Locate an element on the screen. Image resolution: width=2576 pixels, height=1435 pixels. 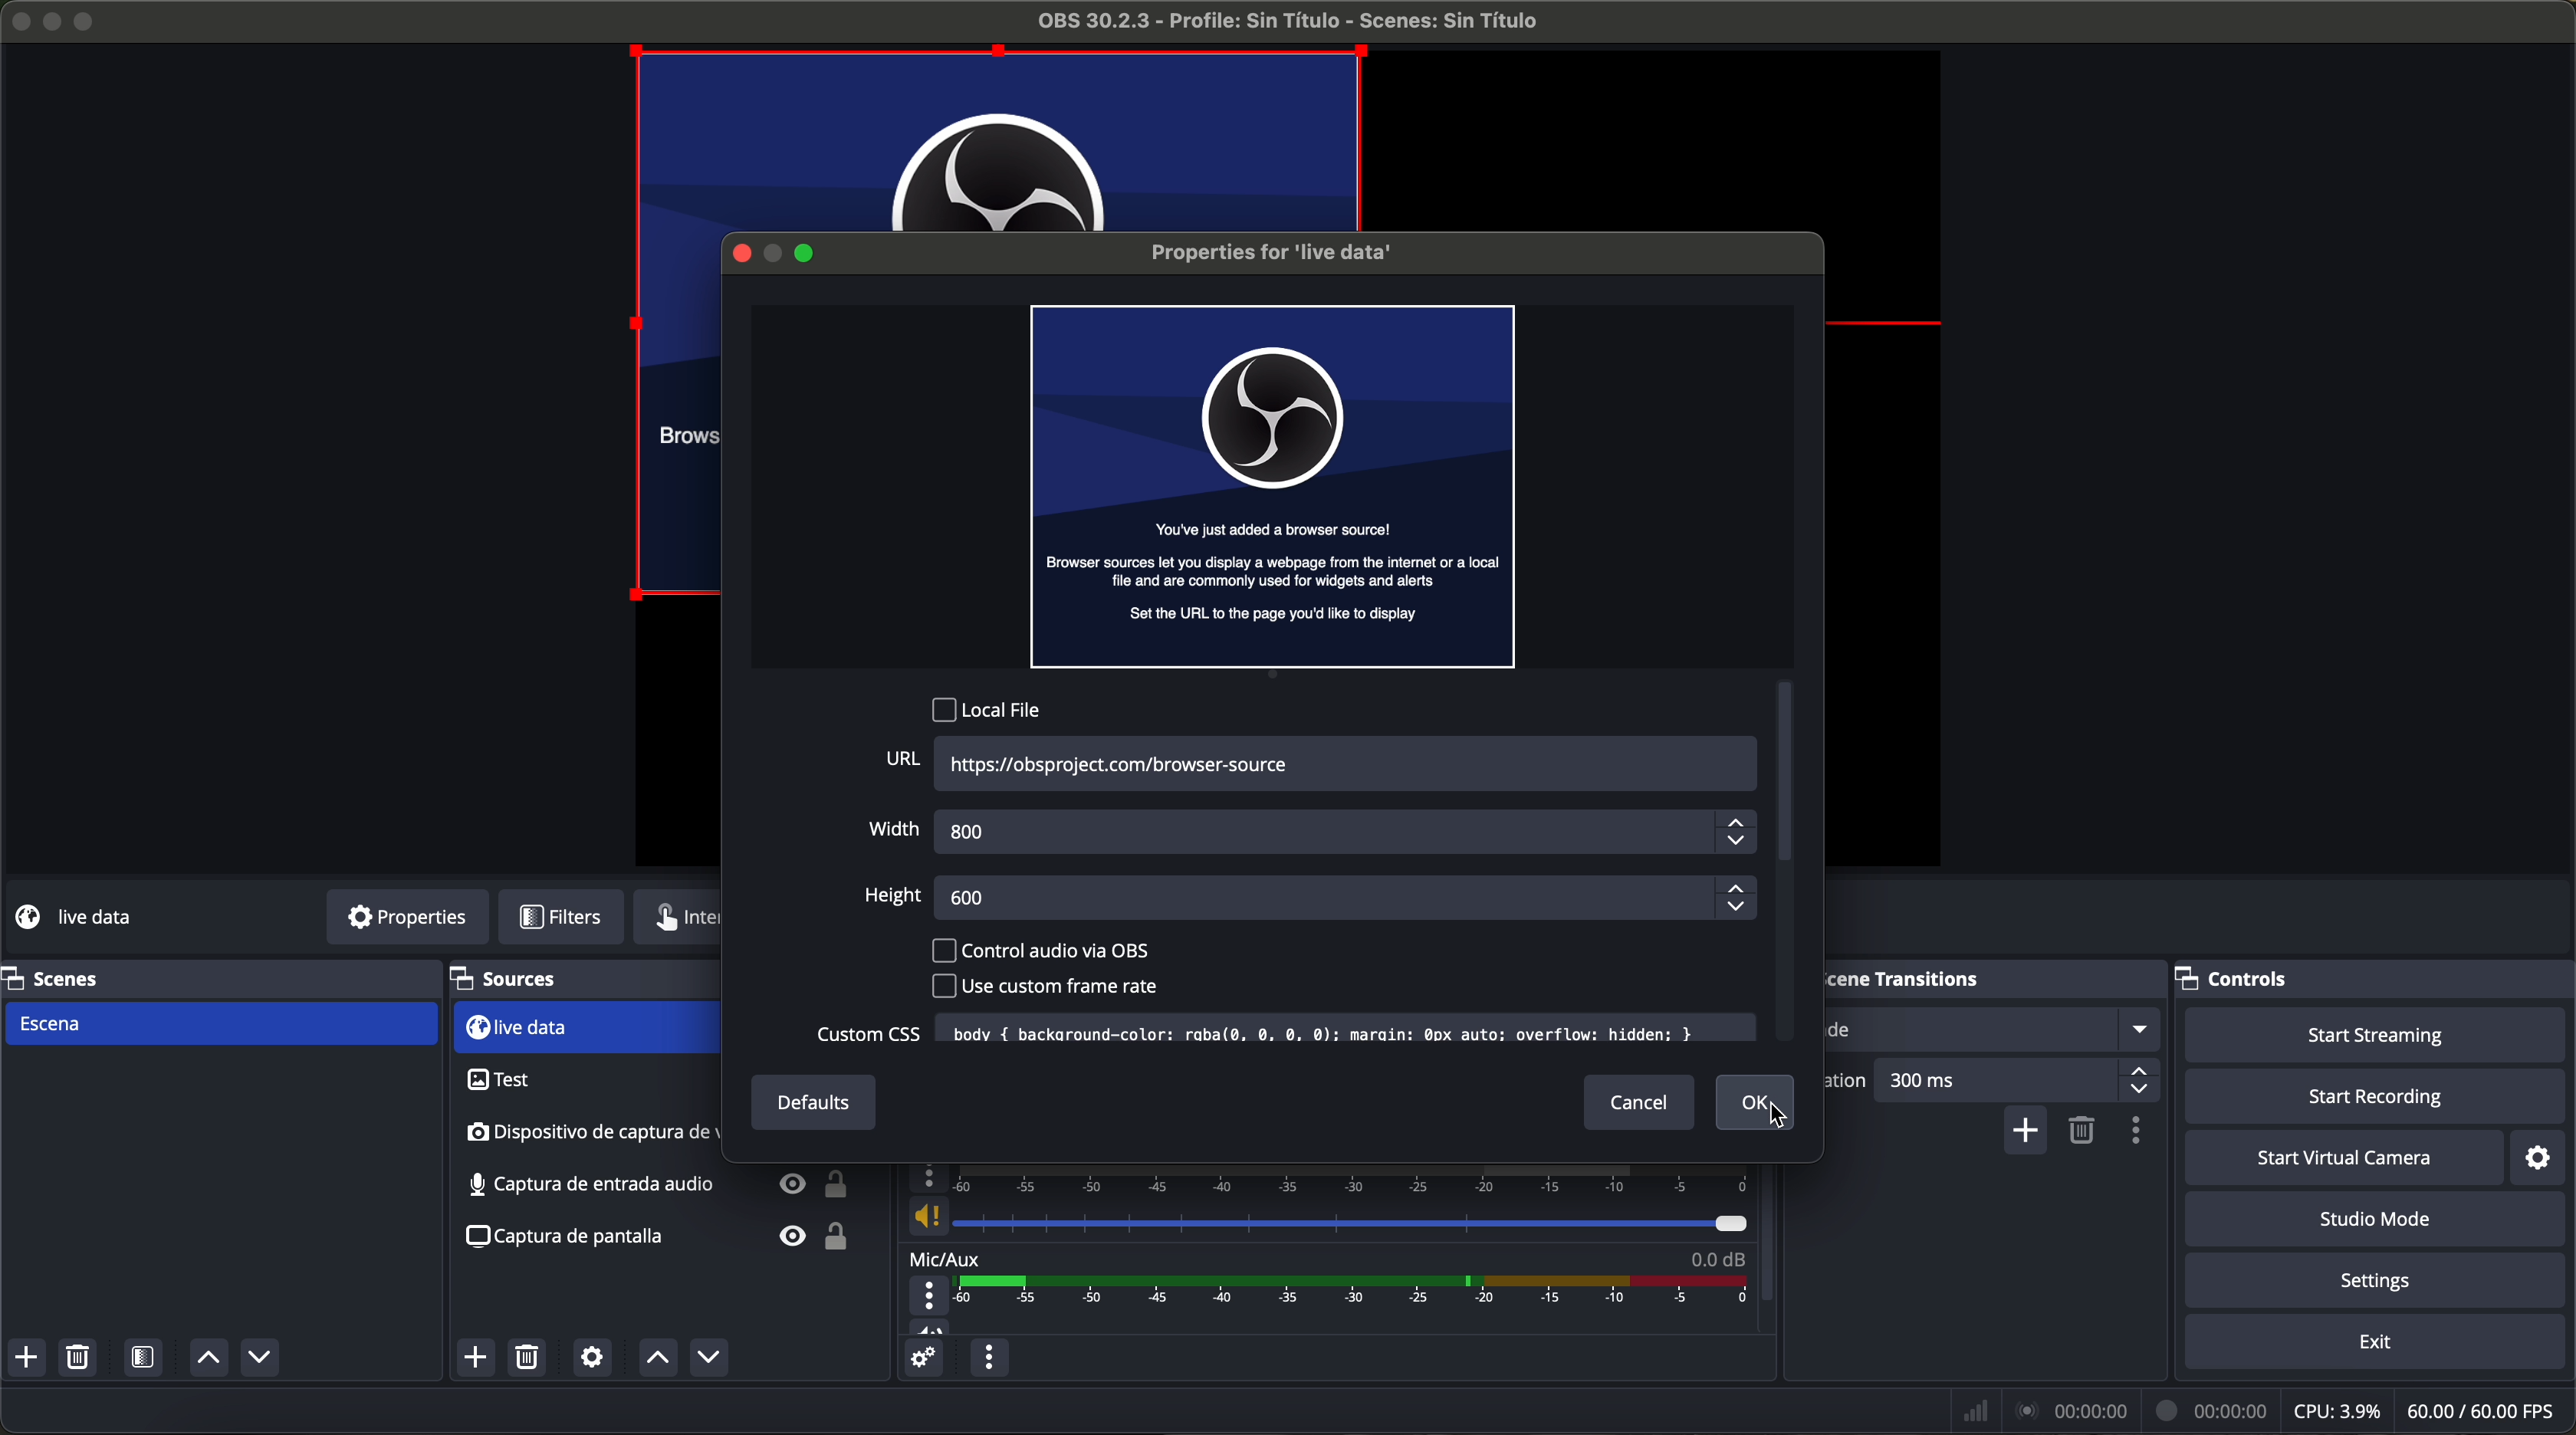
control audio via OBS is located at coordinates (1038, 948).